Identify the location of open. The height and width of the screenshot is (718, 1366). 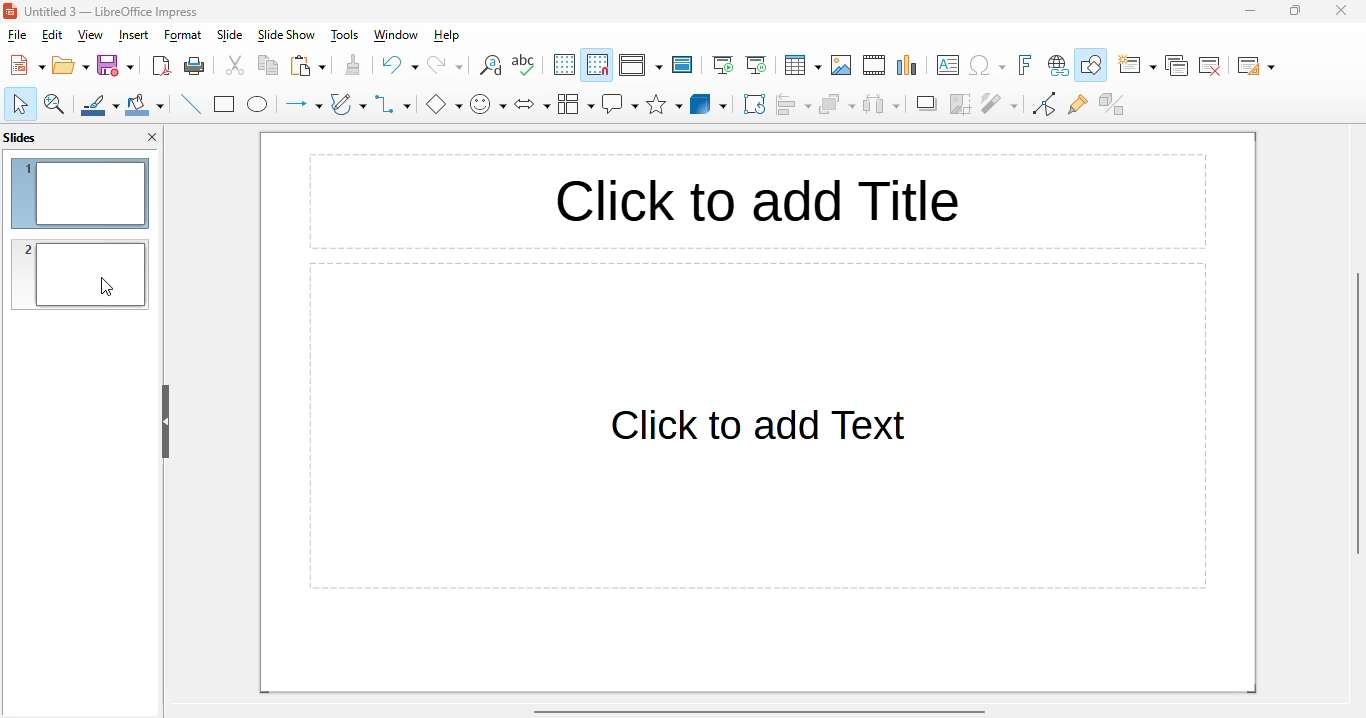
(71, 66).